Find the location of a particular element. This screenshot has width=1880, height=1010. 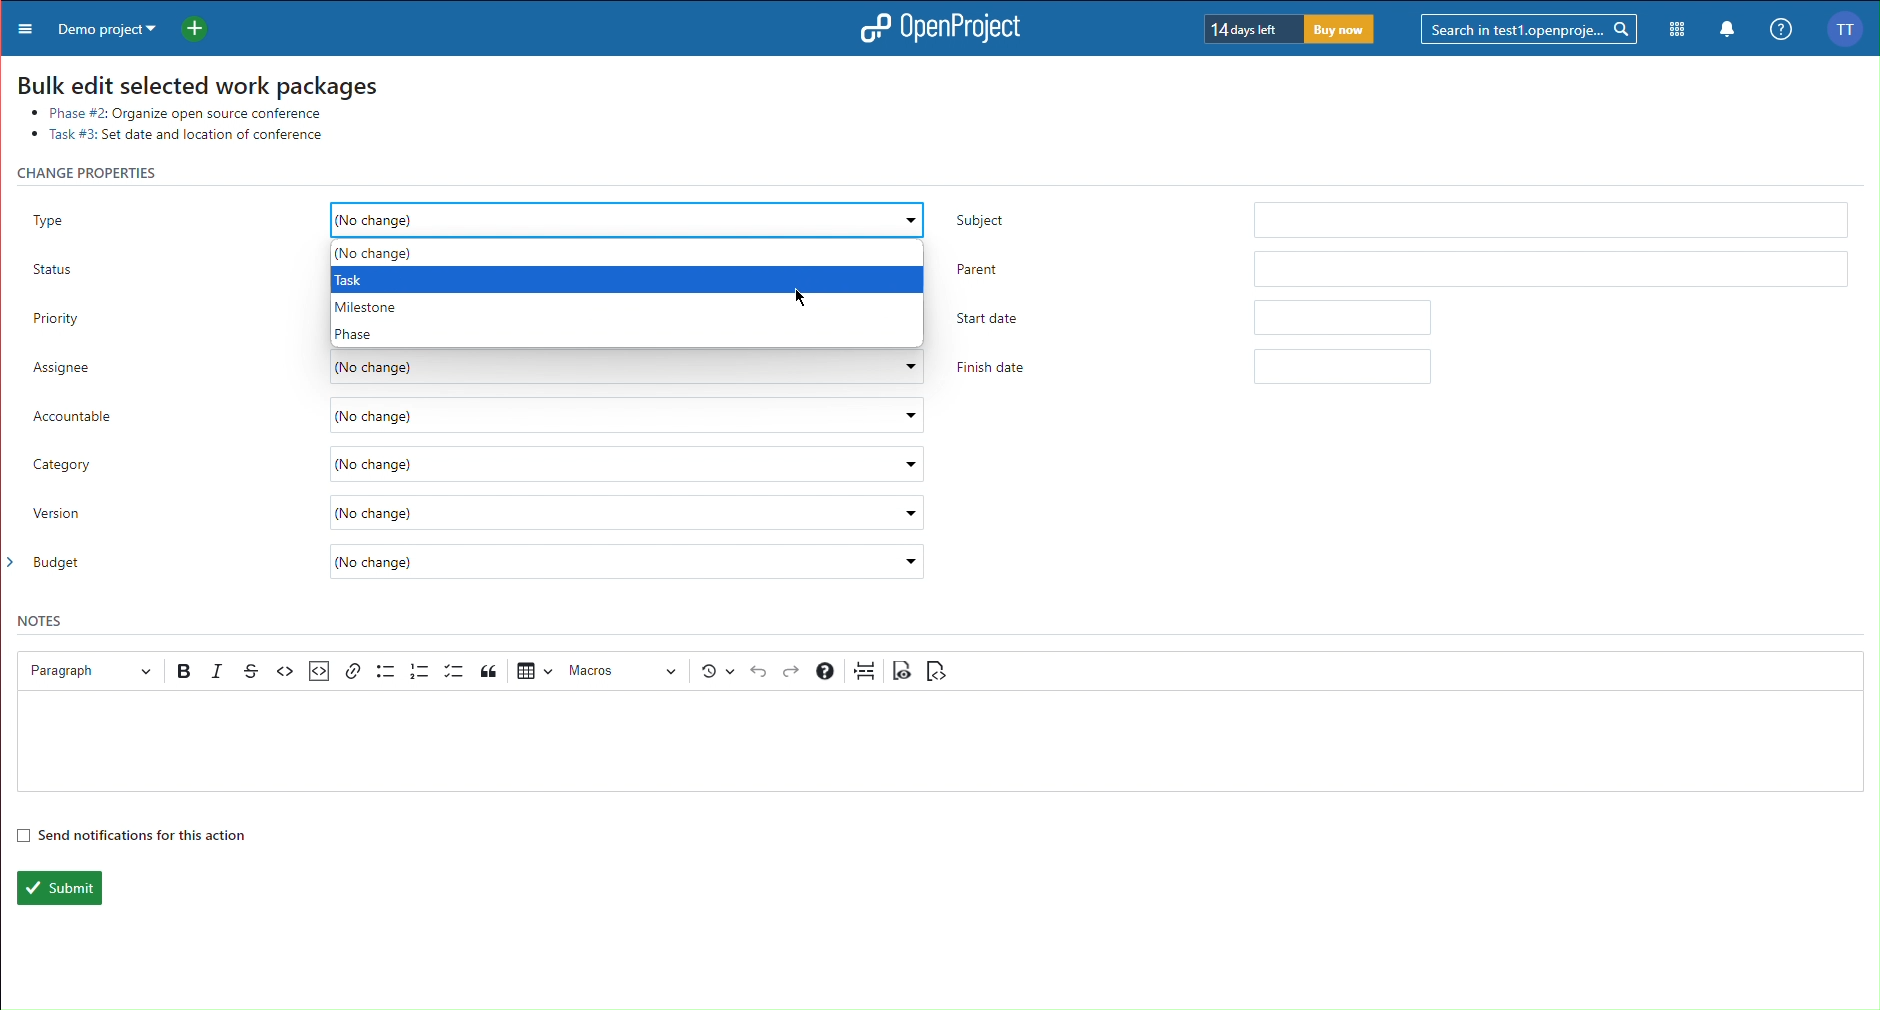

OpenProject is located at coordinates (934, 30).